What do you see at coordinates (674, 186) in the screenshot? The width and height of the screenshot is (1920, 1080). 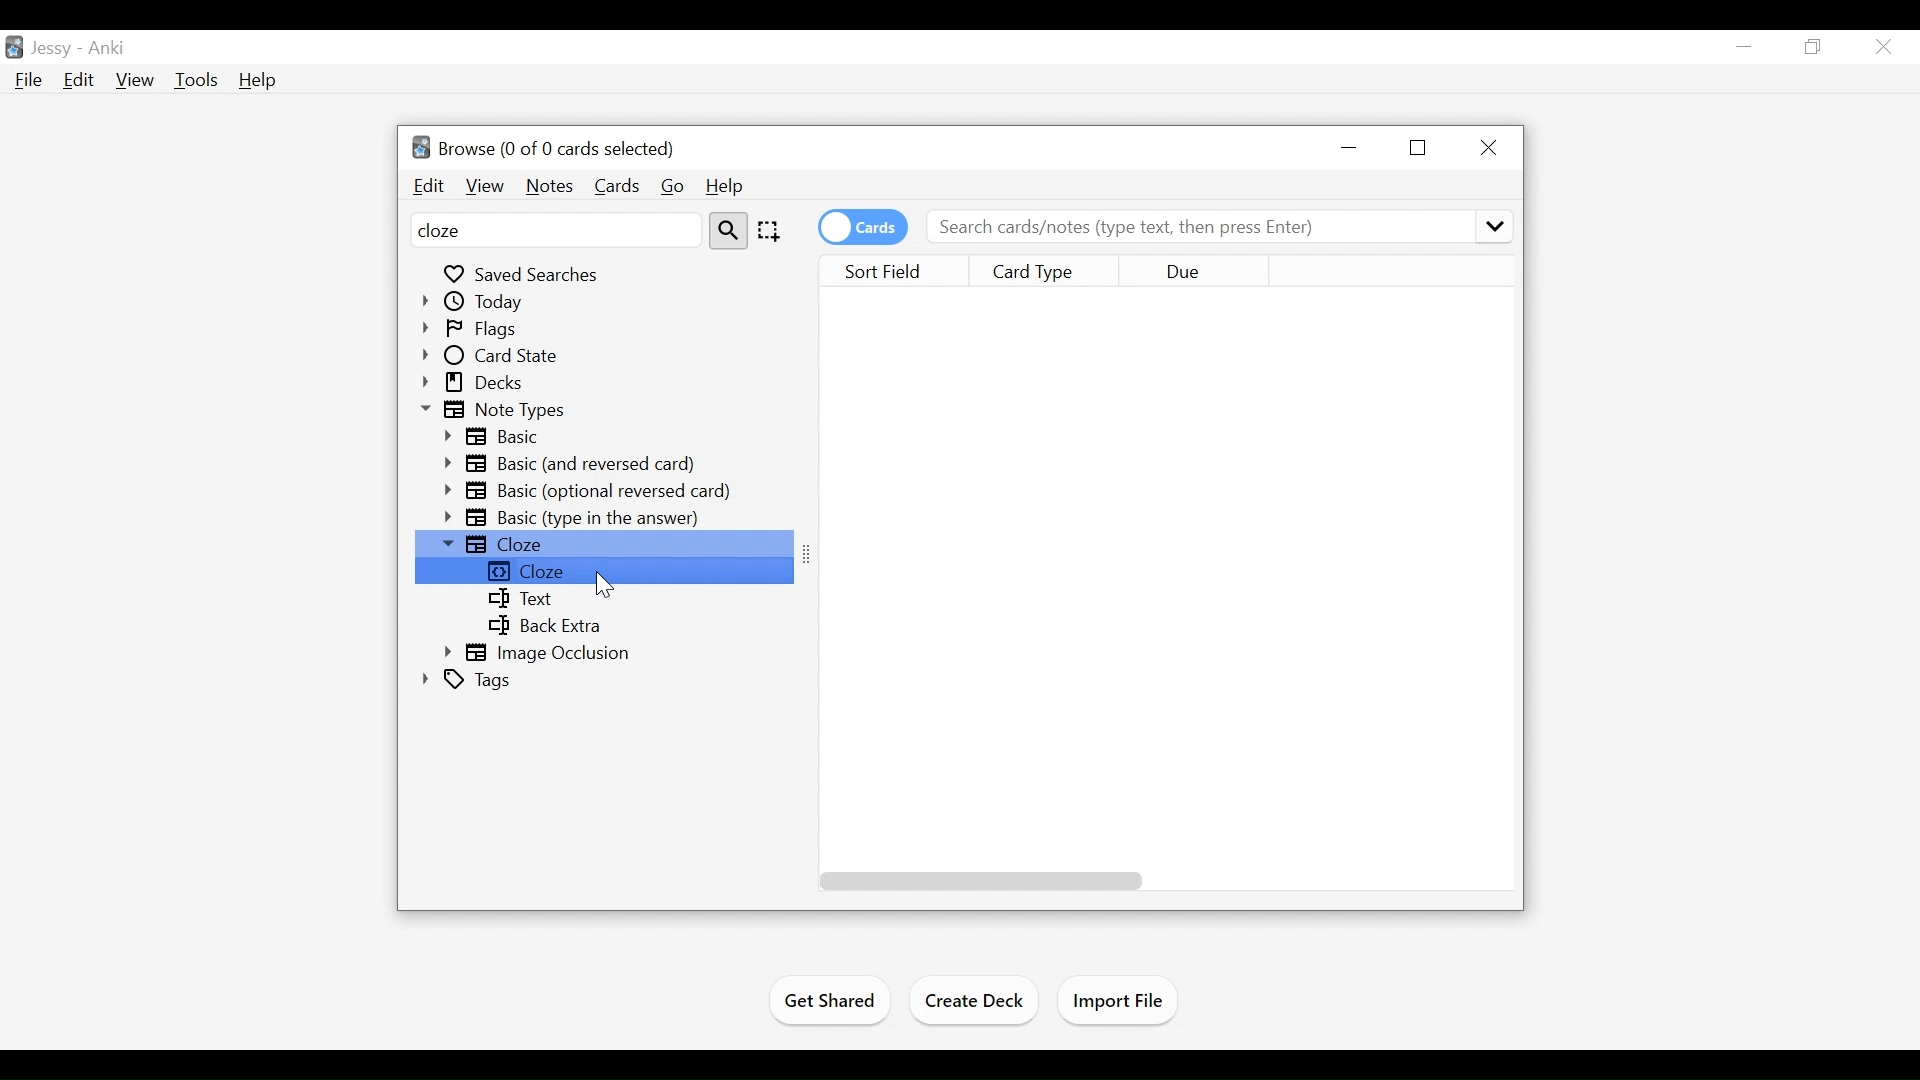 I see `Go` at bounding box center [674, 186].